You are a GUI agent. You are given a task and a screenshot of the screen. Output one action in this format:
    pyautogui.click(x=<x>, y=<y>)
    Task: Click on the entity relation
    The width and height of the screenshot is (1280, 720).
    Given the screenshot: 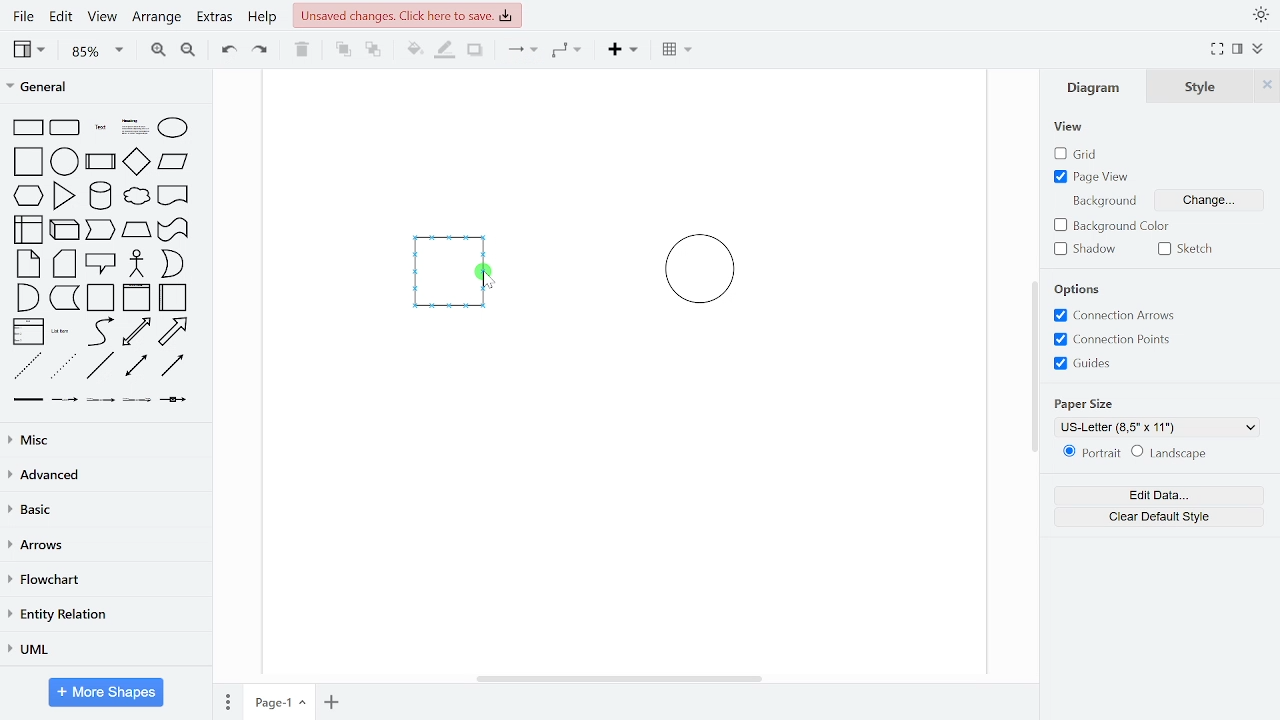 What is the action you would take?
    pyautogui.click(x=102, y=616)
    